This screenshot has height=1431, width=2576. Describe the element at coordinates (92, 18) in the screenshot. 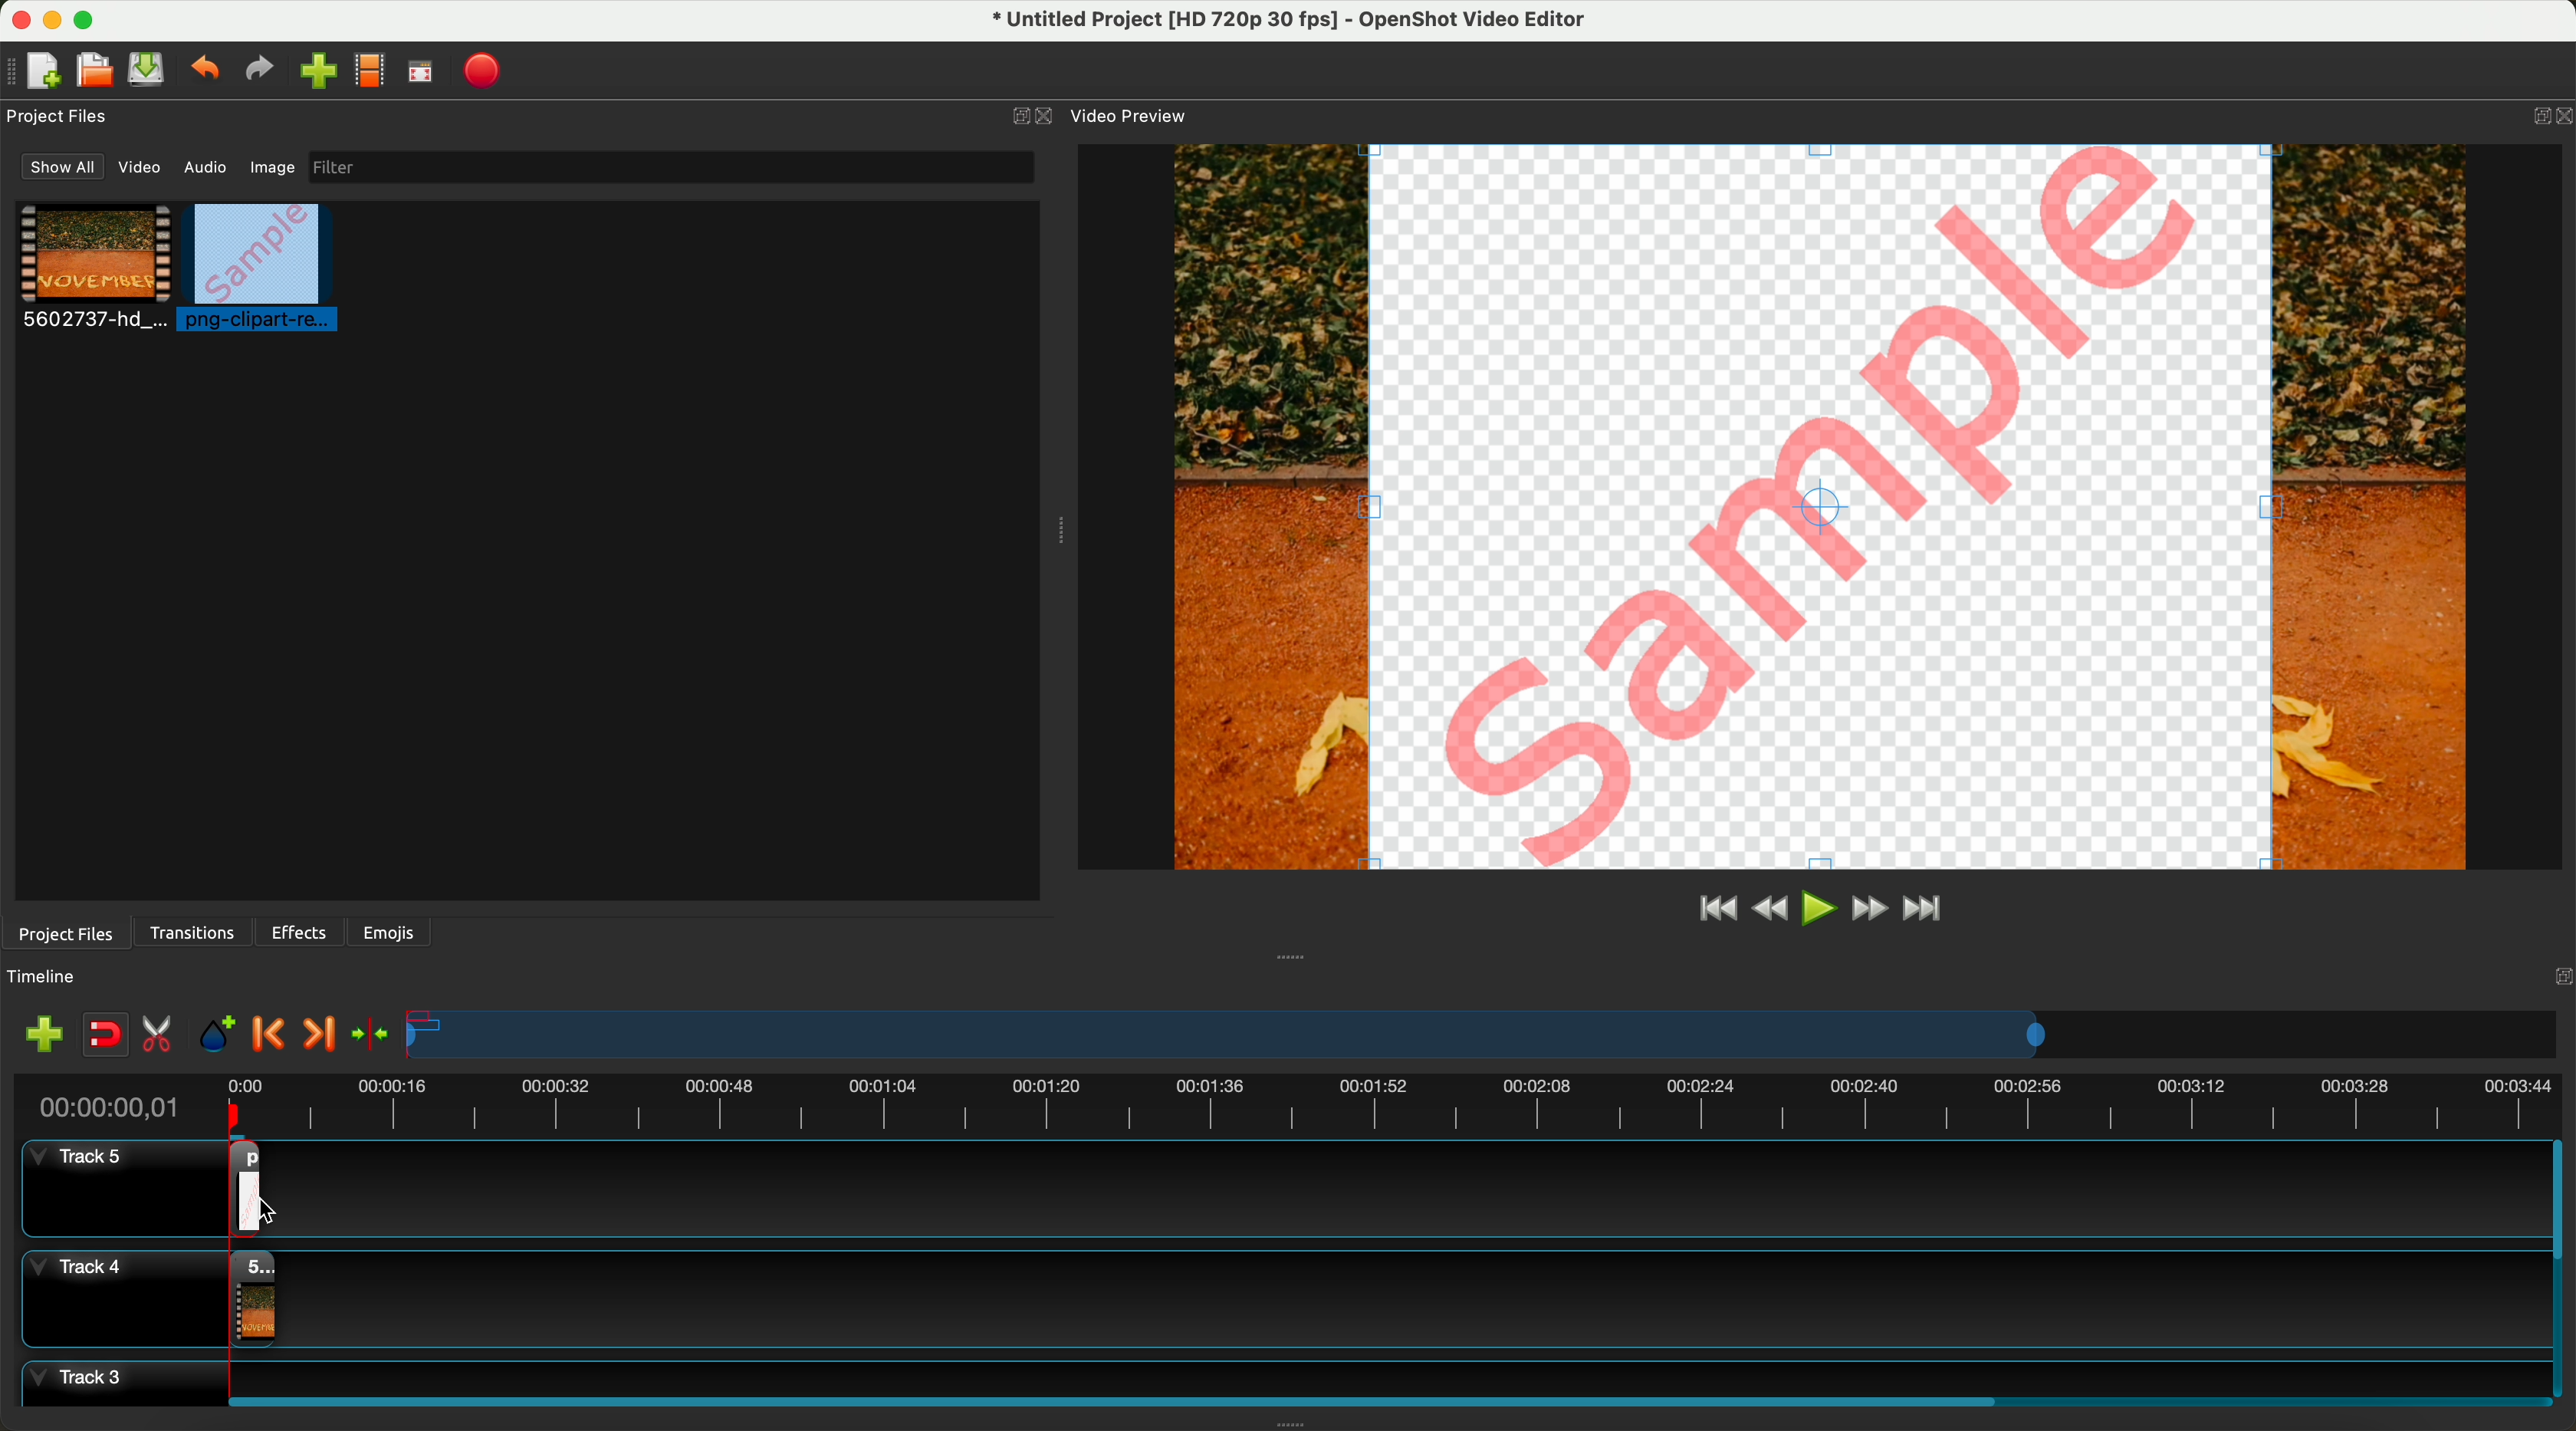

I see `maximize` at that location.